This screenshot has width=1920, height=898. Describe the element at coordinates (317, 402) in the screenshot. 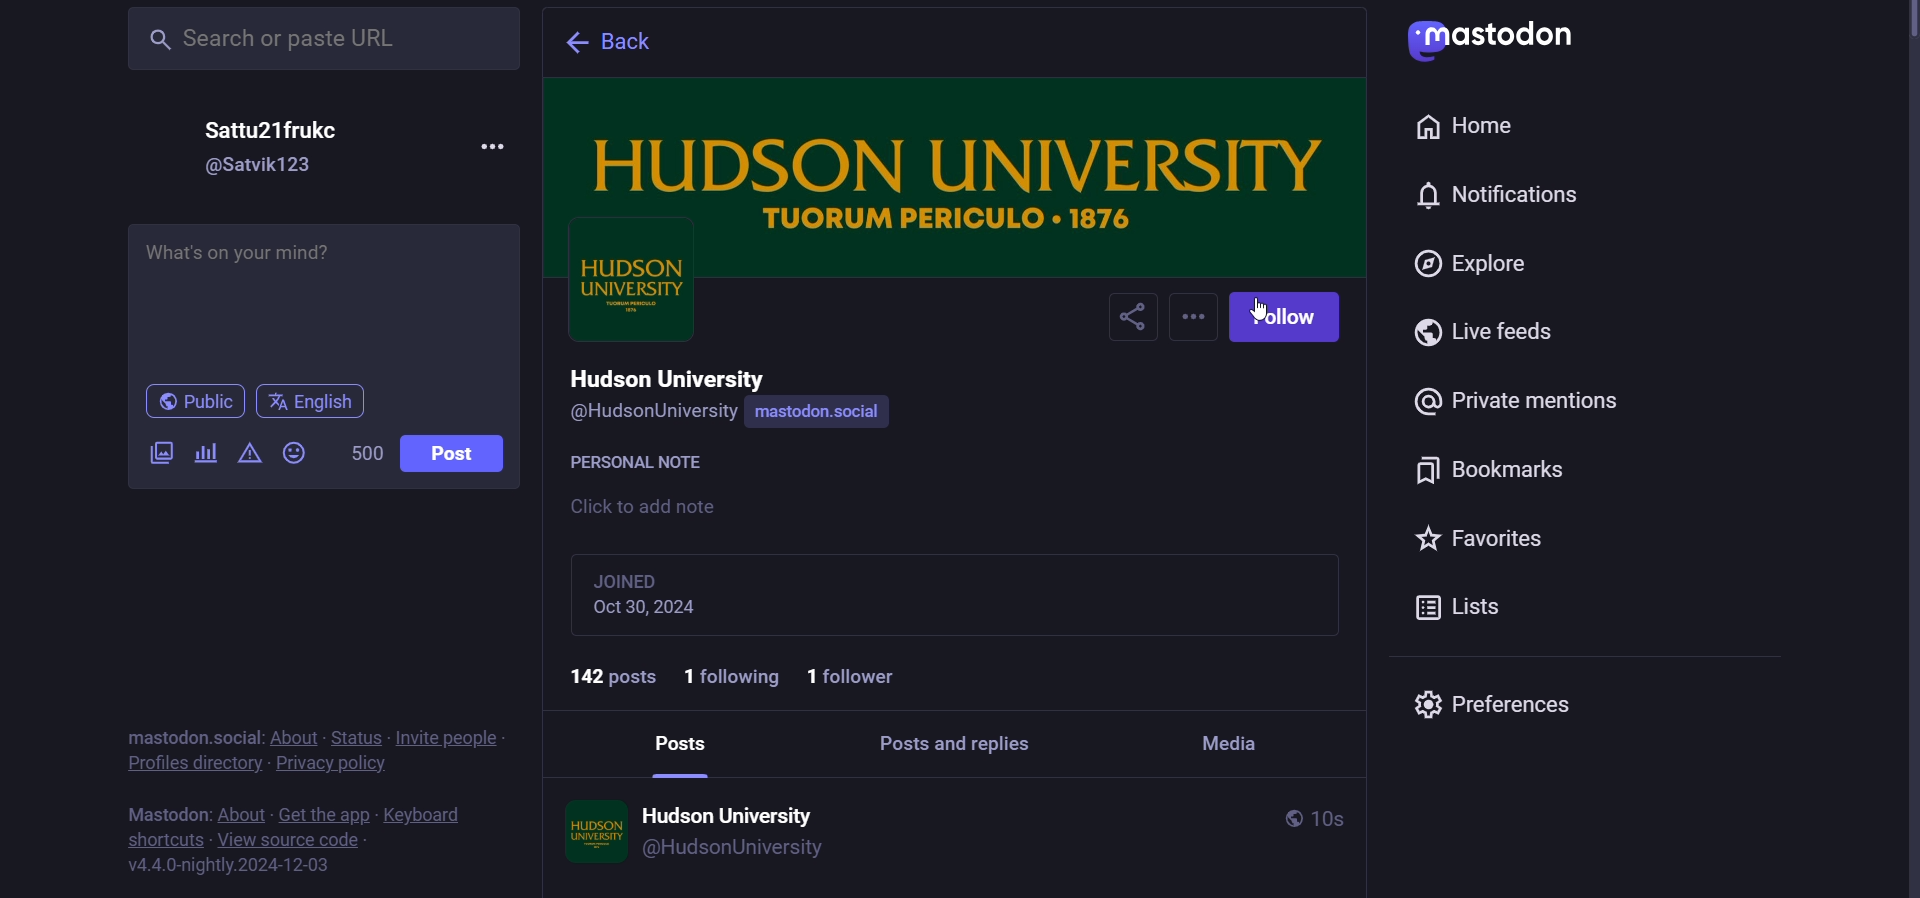

I see `language` at that location.